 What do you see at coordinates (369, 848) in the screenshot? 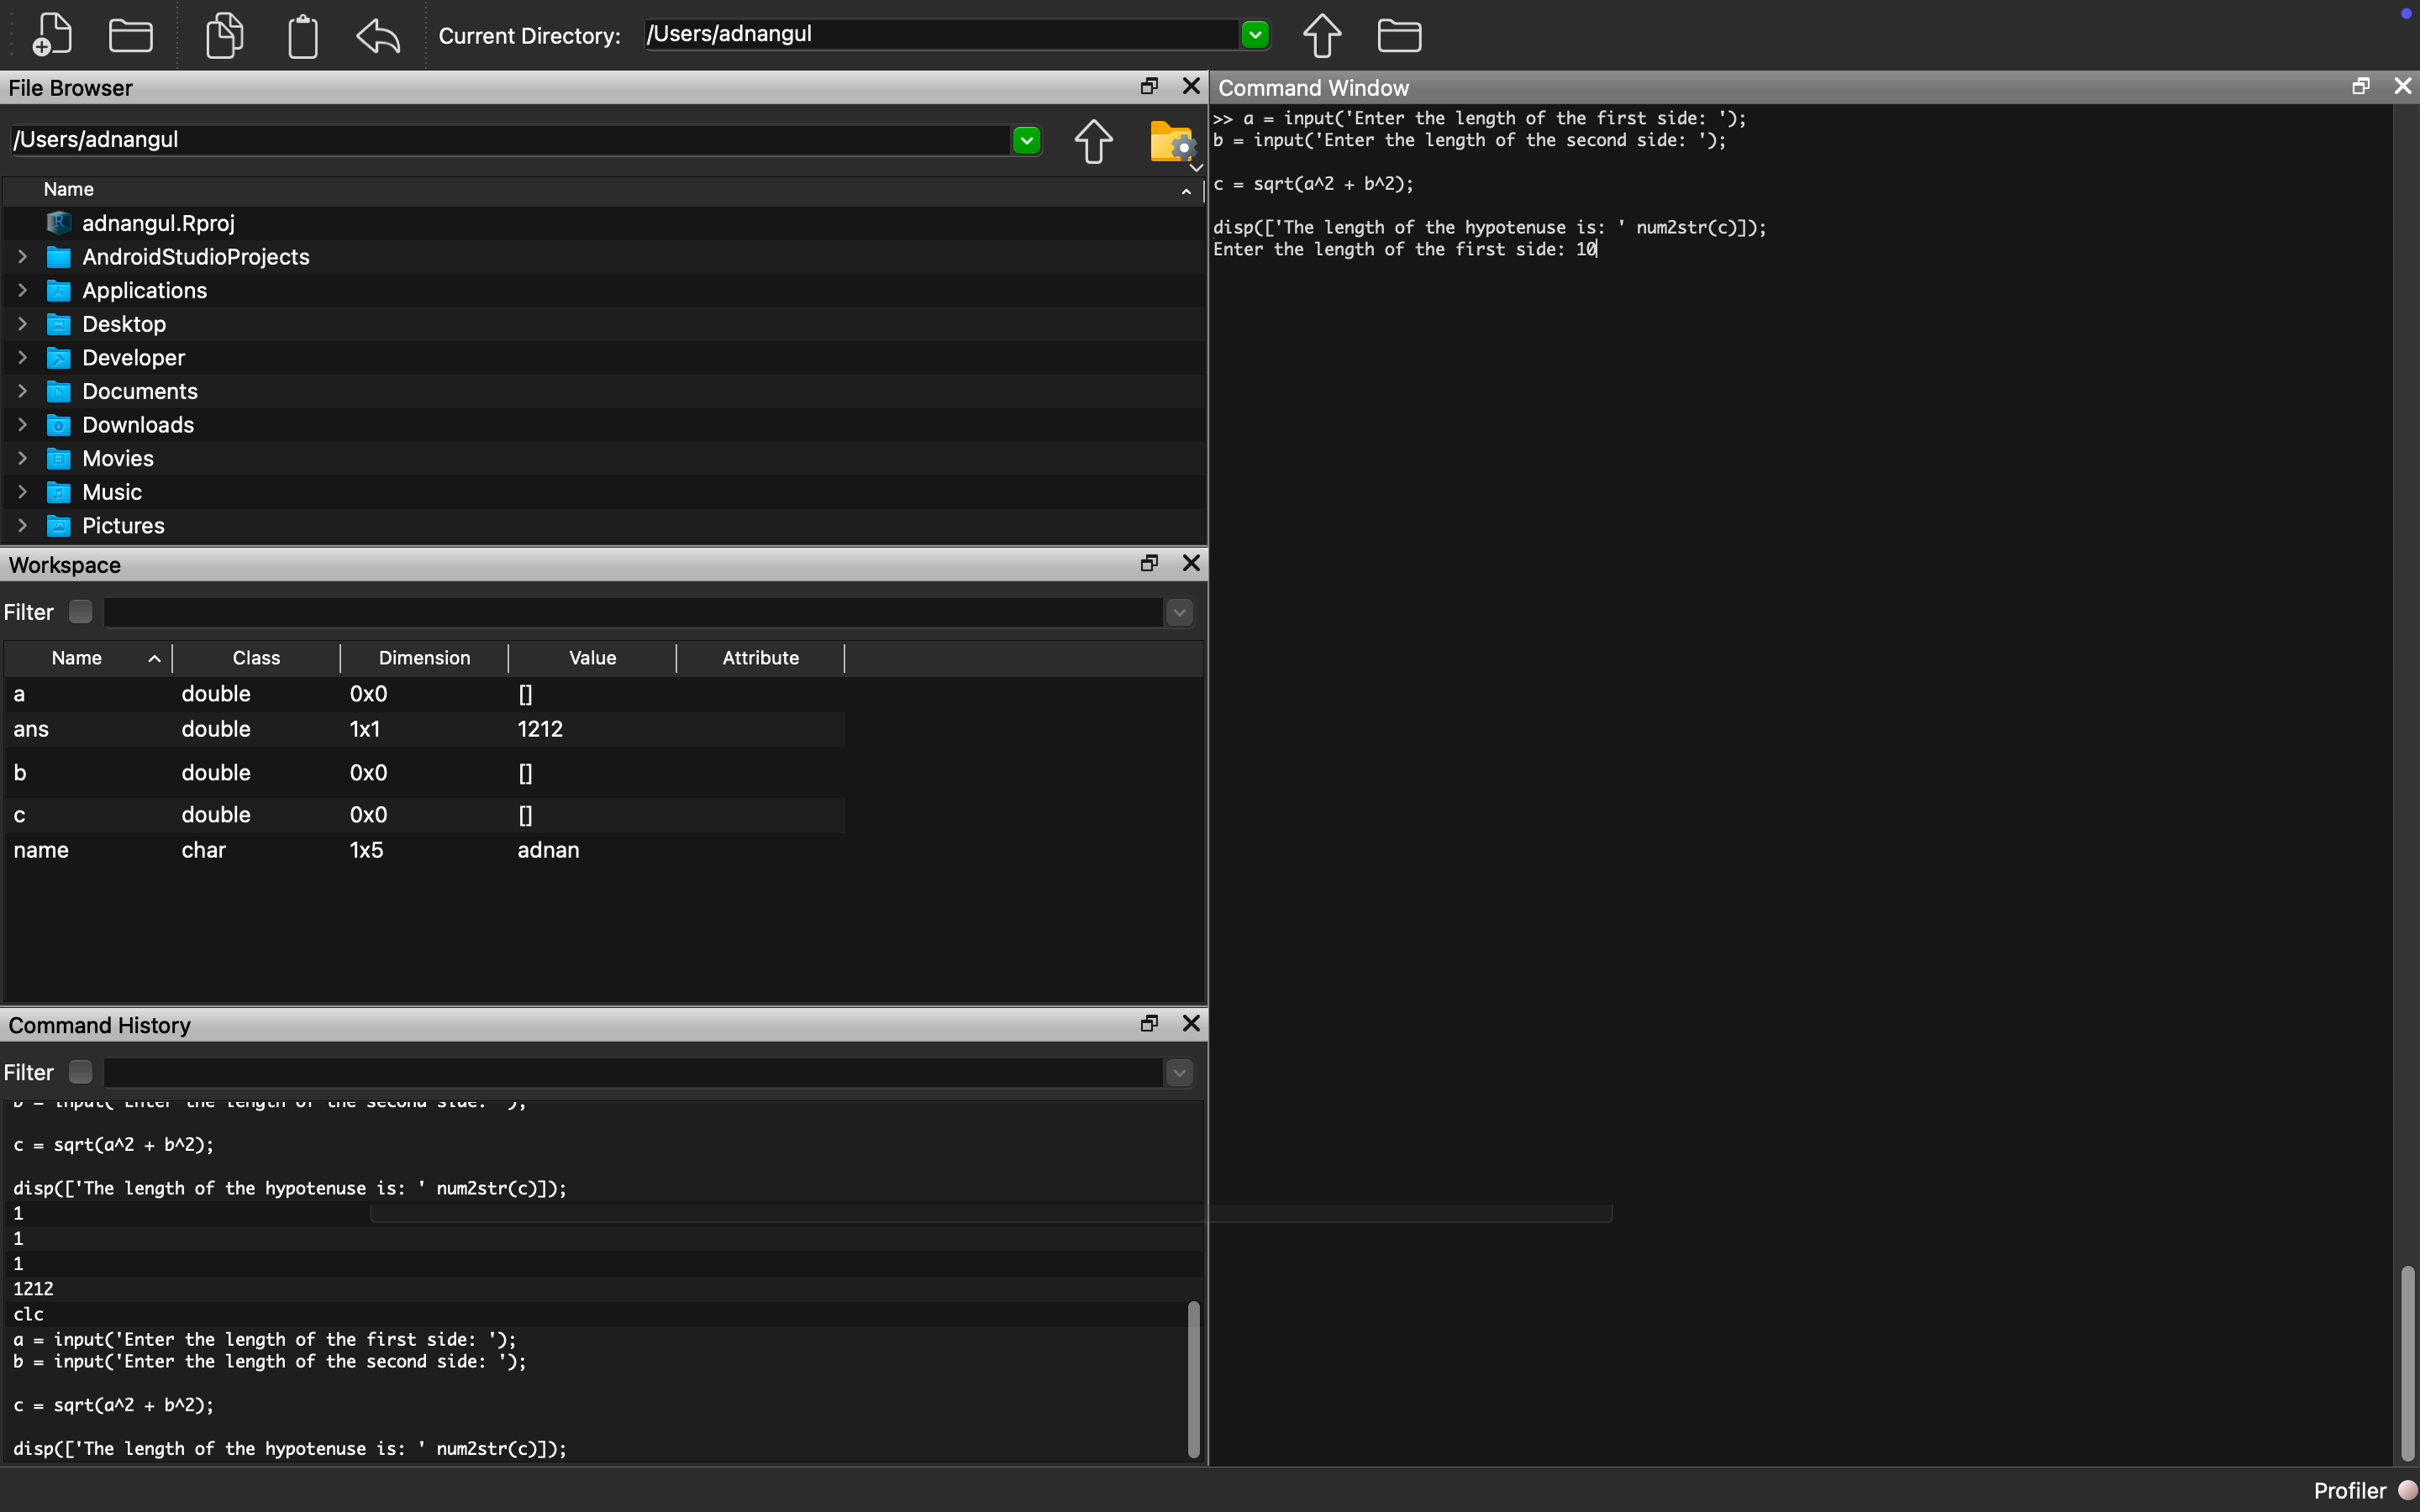
I see `1x5` at bounding box center [369, 848].